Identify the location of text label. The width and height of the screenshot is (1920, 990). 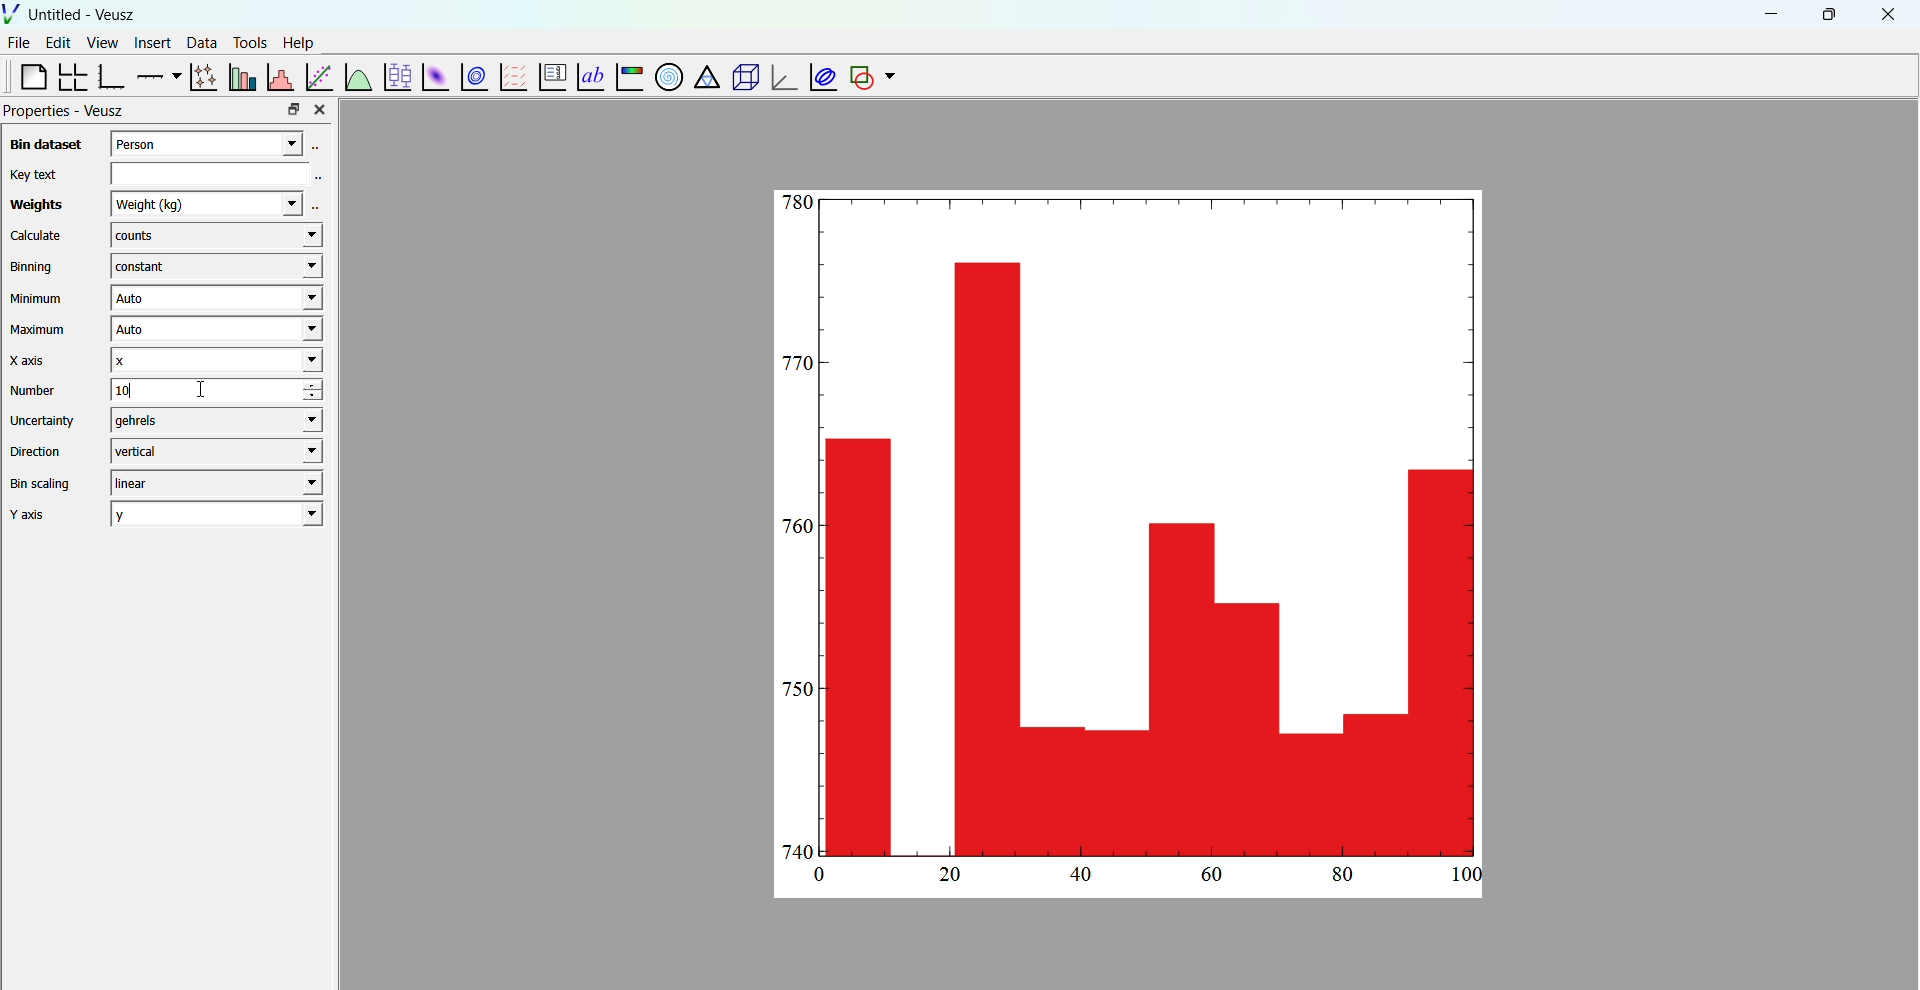
(588, 75).